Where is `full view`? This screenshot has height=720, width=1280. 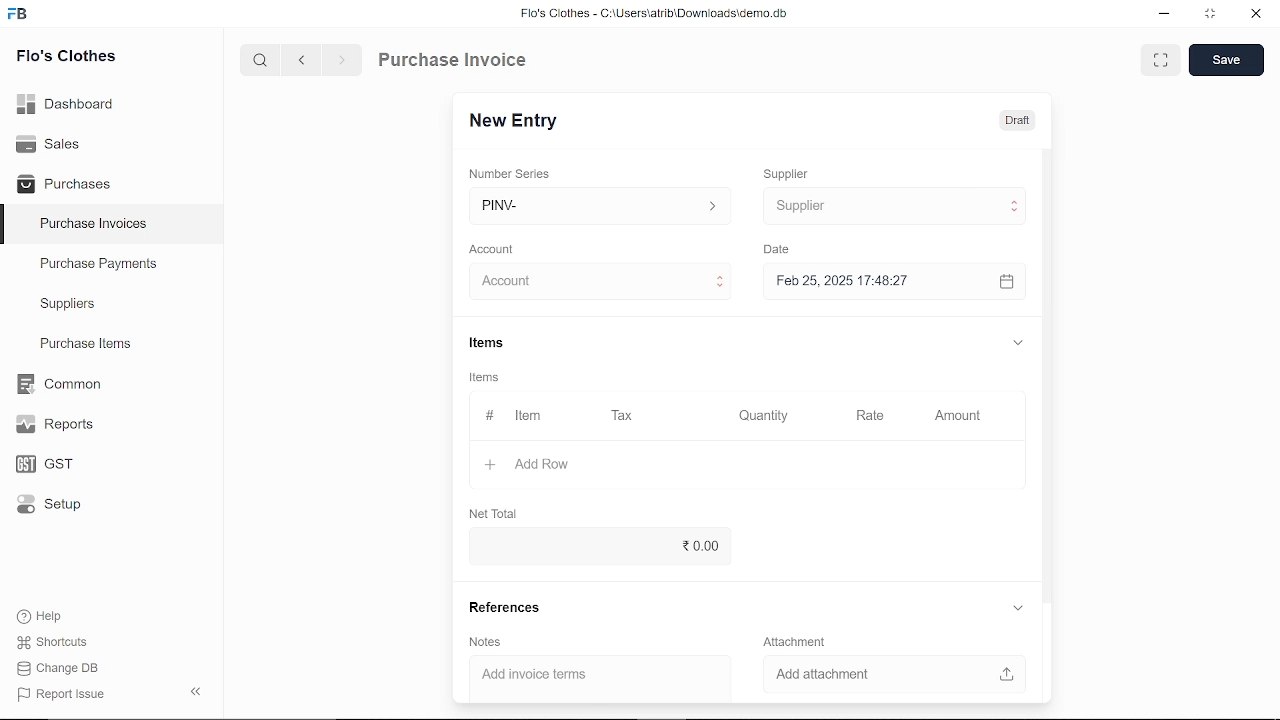
full view is located at coordinates (1162, 60).